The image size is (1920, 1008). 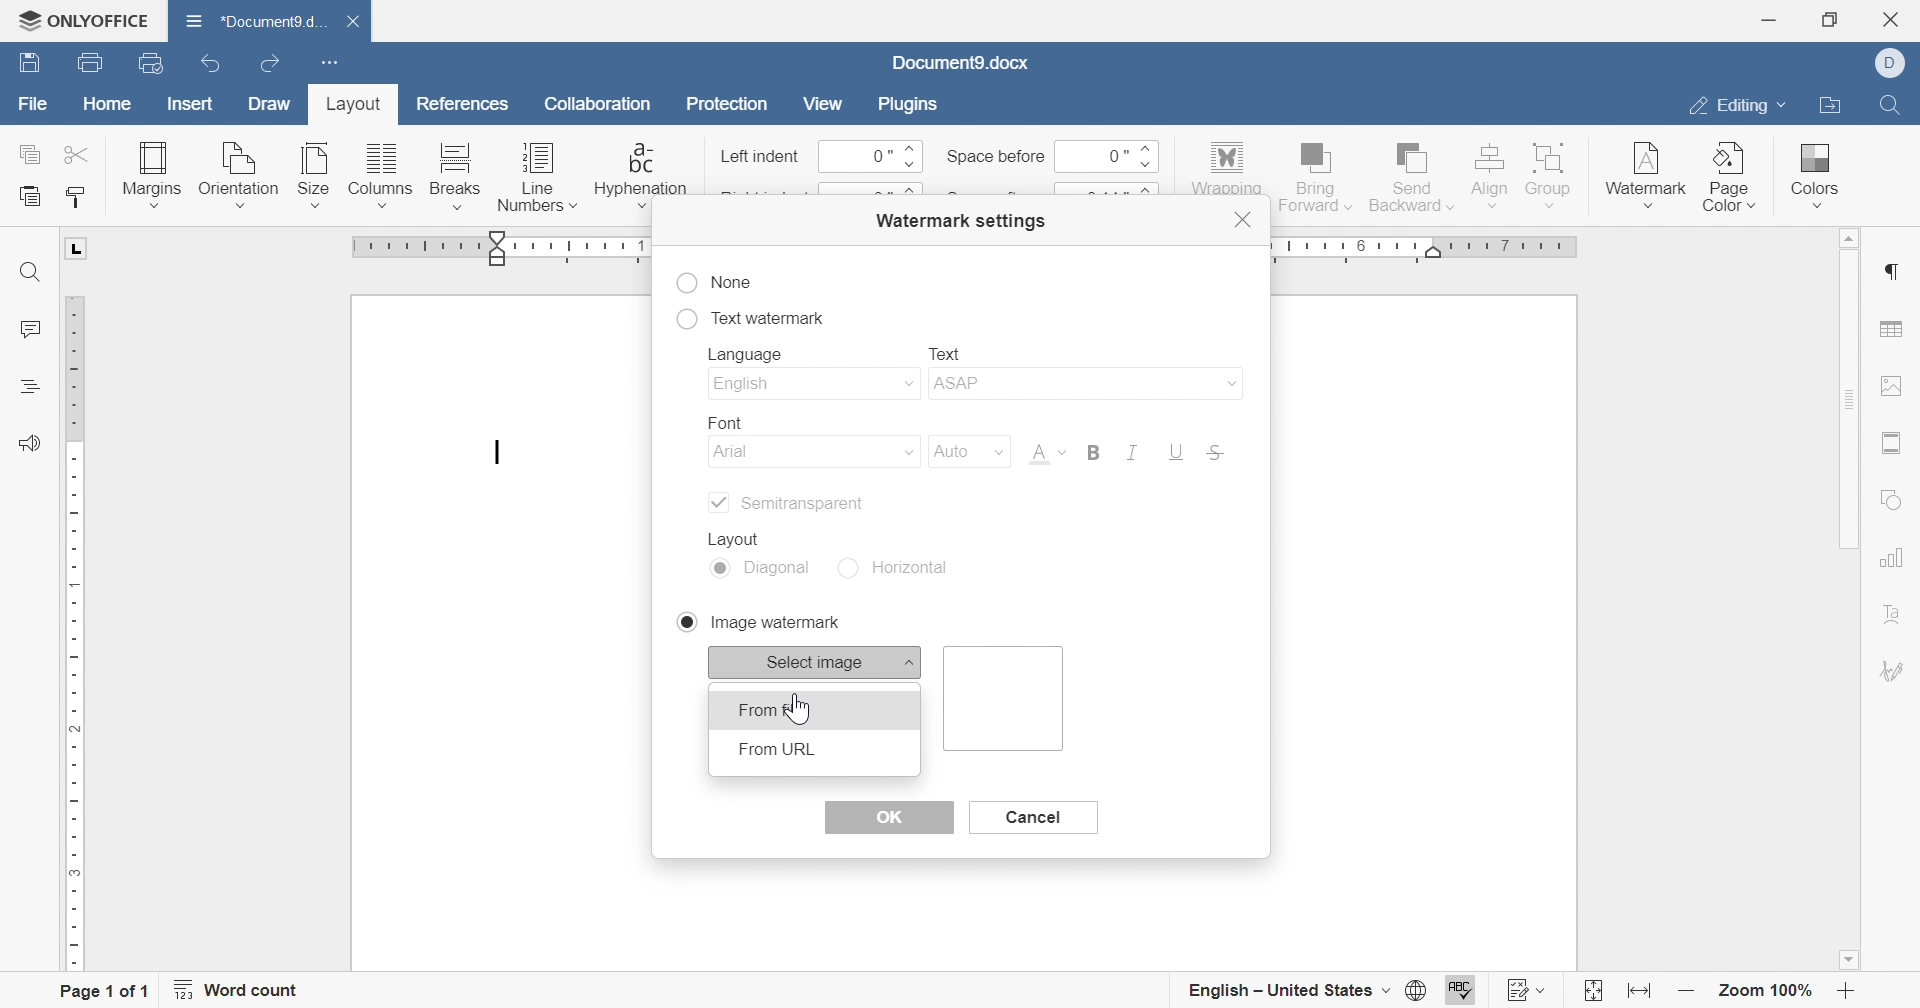 What do you see at coordinates (904, 102) in the screenshot?
I see `plugins` at bounding box center [904, 102].